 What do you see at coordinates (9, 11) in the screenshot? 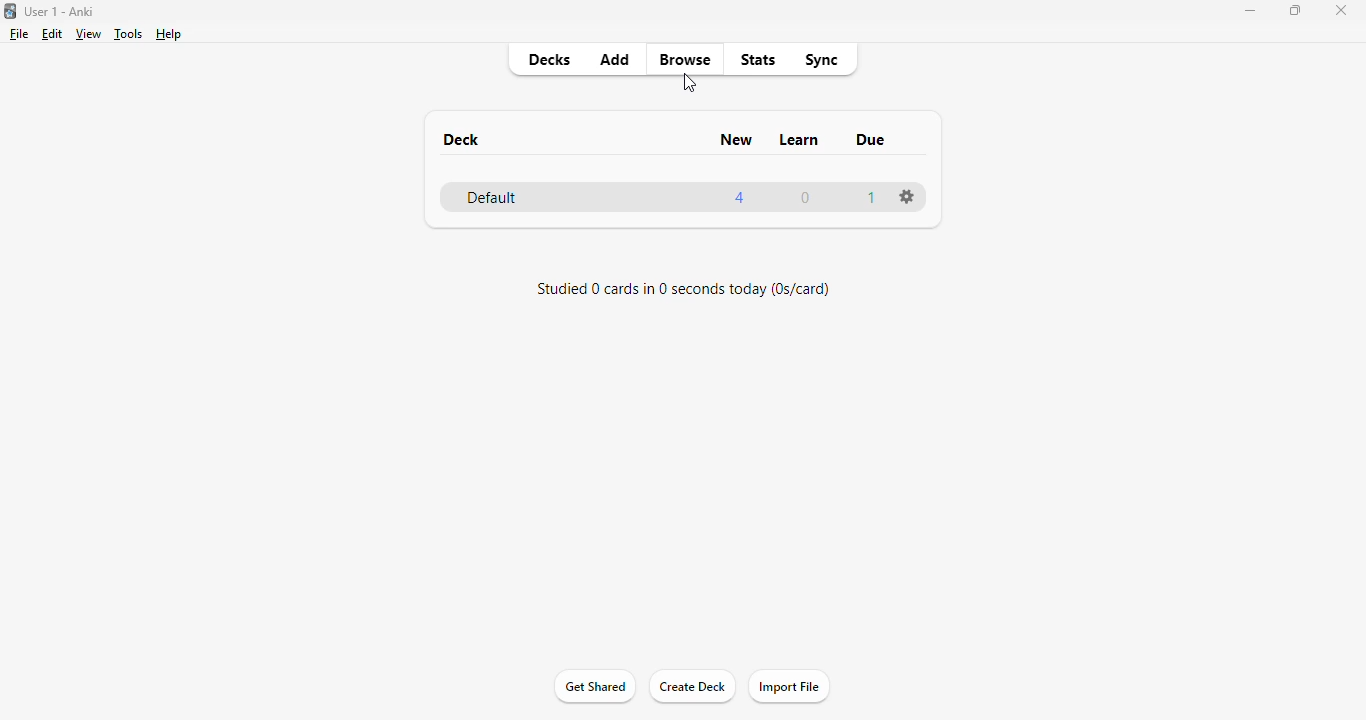
I see `logo` at bounding box center [9, 11].